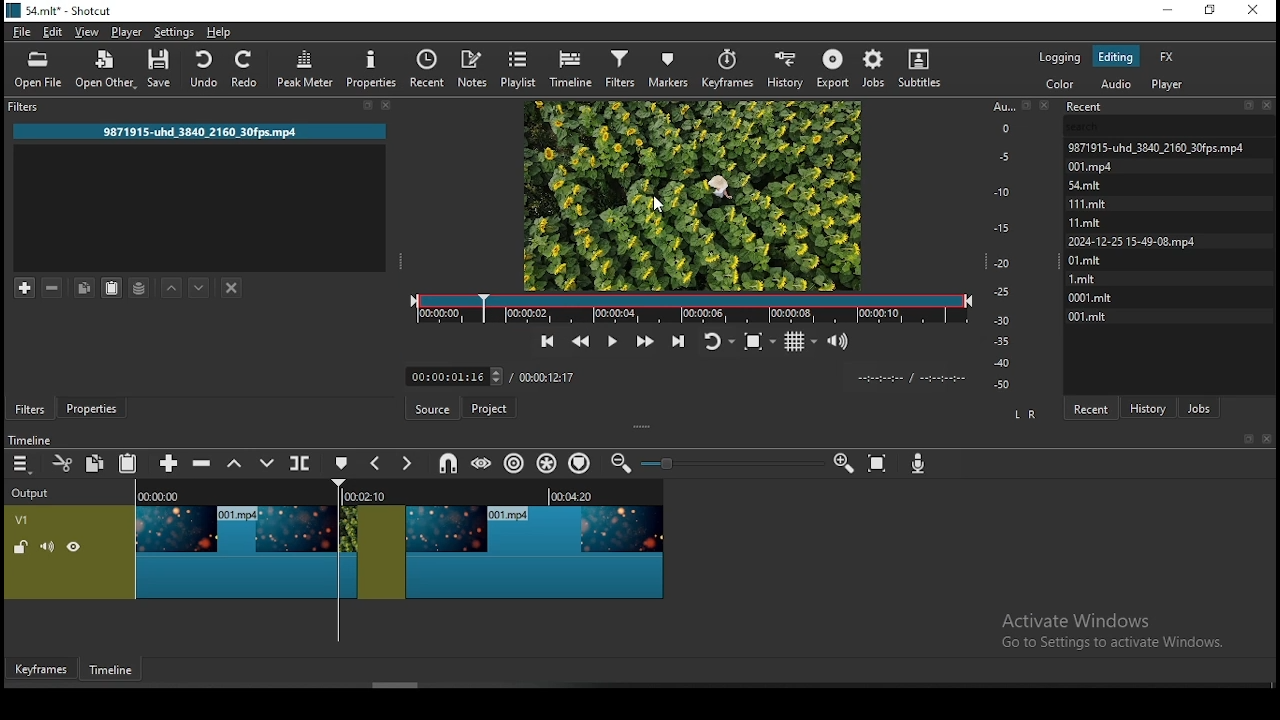 This screenshot has height=720, width=1280. What do you see at coordinates (799, 340) in the screenshot?
I see `toggle grid display on the player` at bounding box center [799, 340].